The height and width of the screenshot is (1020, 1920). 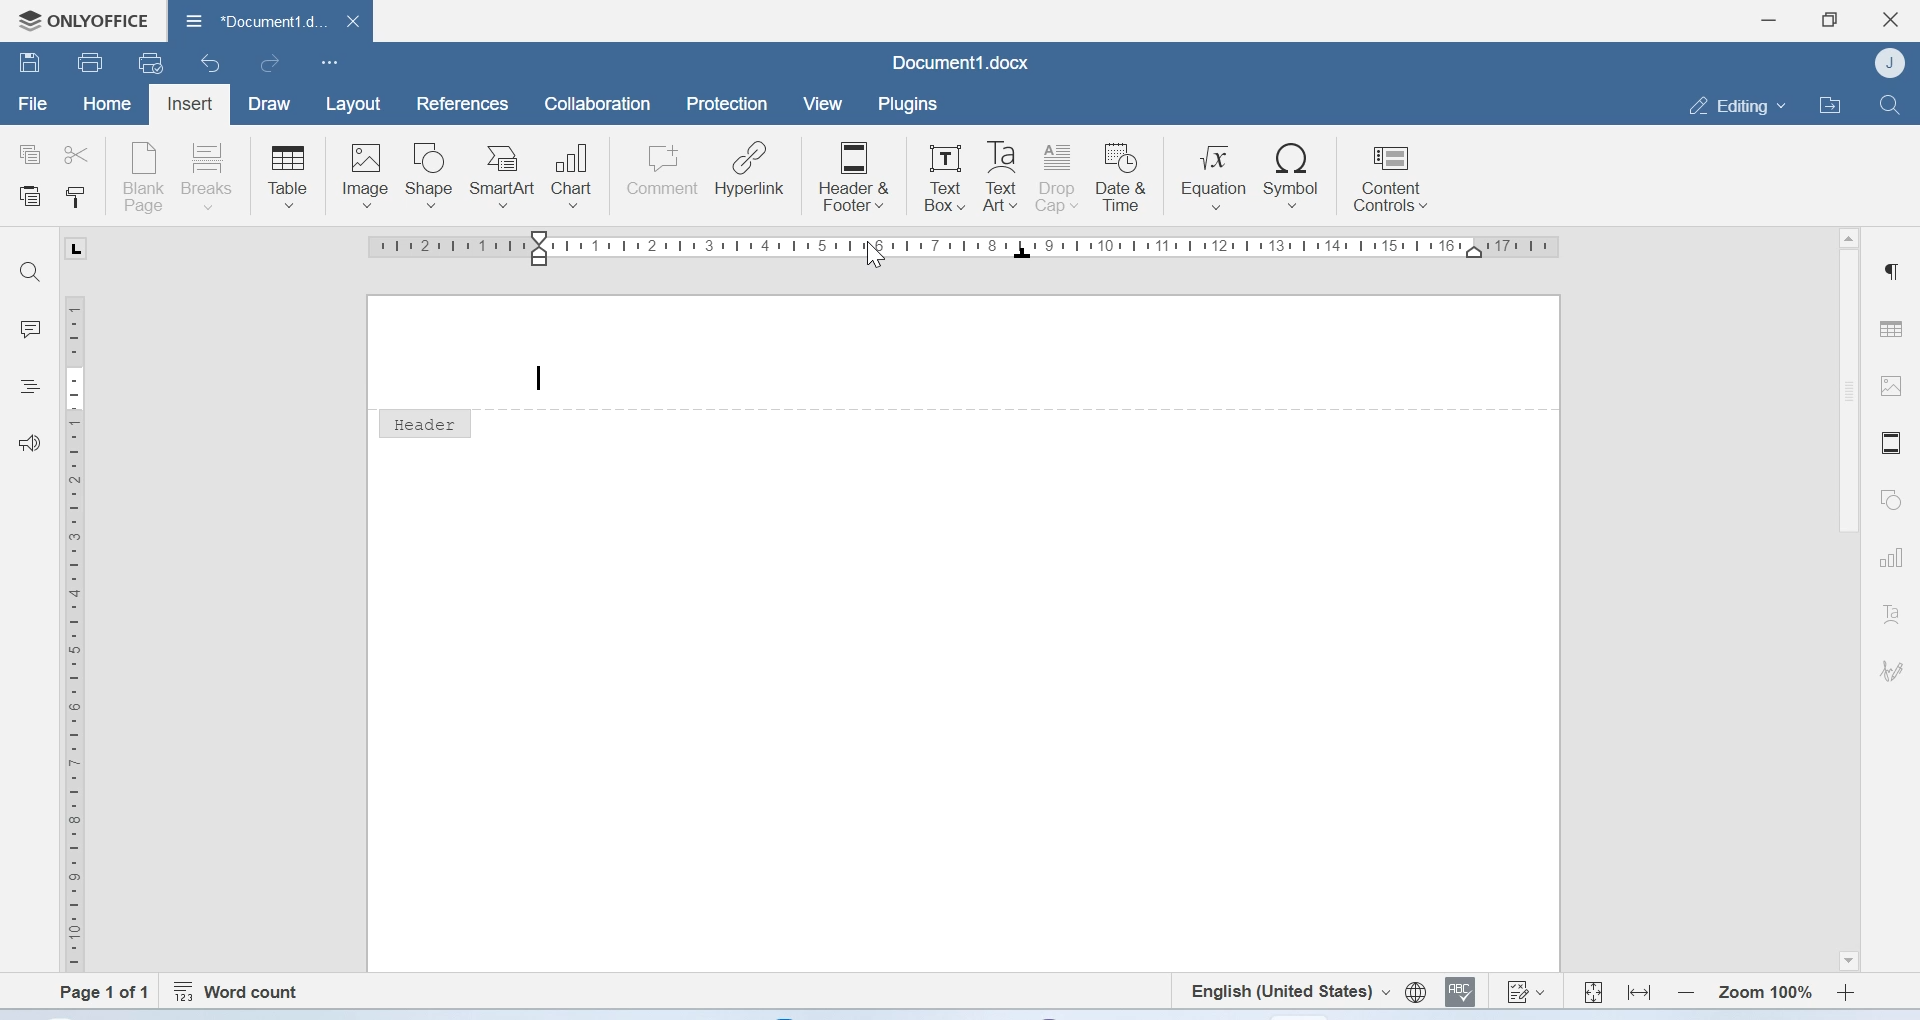 What do you see at coordinates (598, 106) in the screenshot?
I see `Collaboration` at bounding box center [598, 106].